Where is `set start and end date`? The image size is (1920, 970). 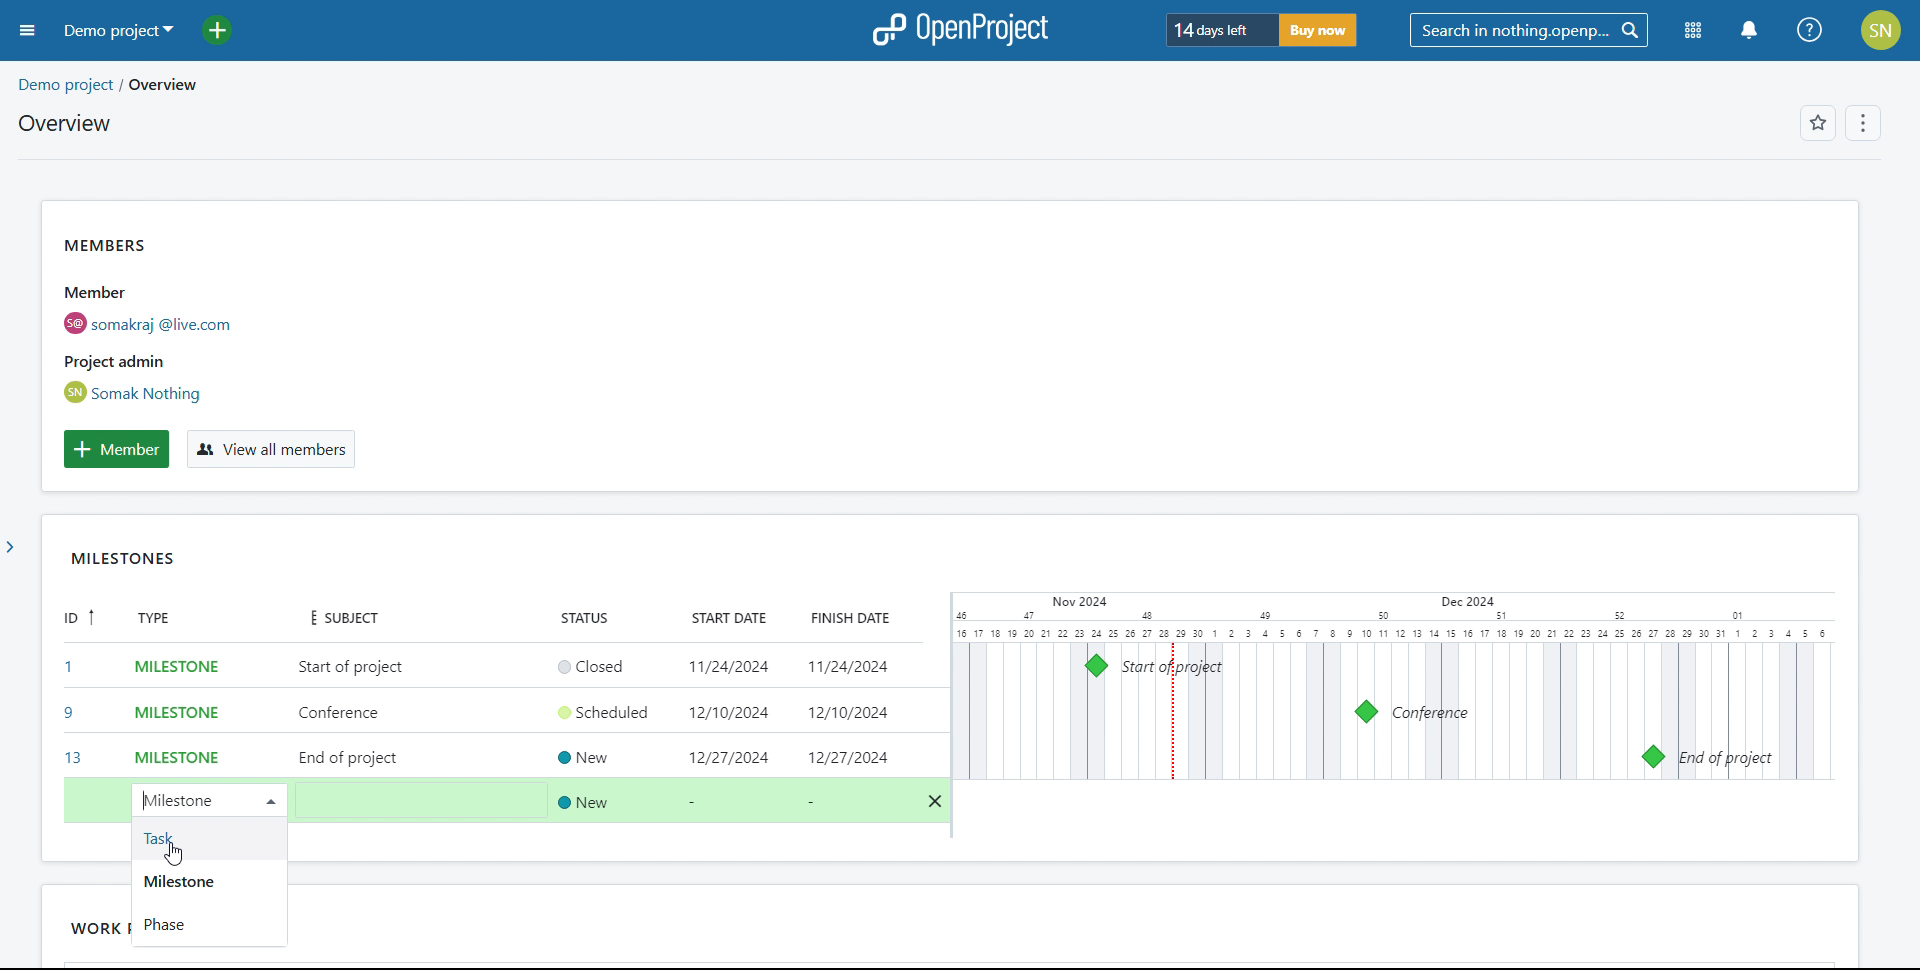 set start and end date is located at coordinates (818, 711).